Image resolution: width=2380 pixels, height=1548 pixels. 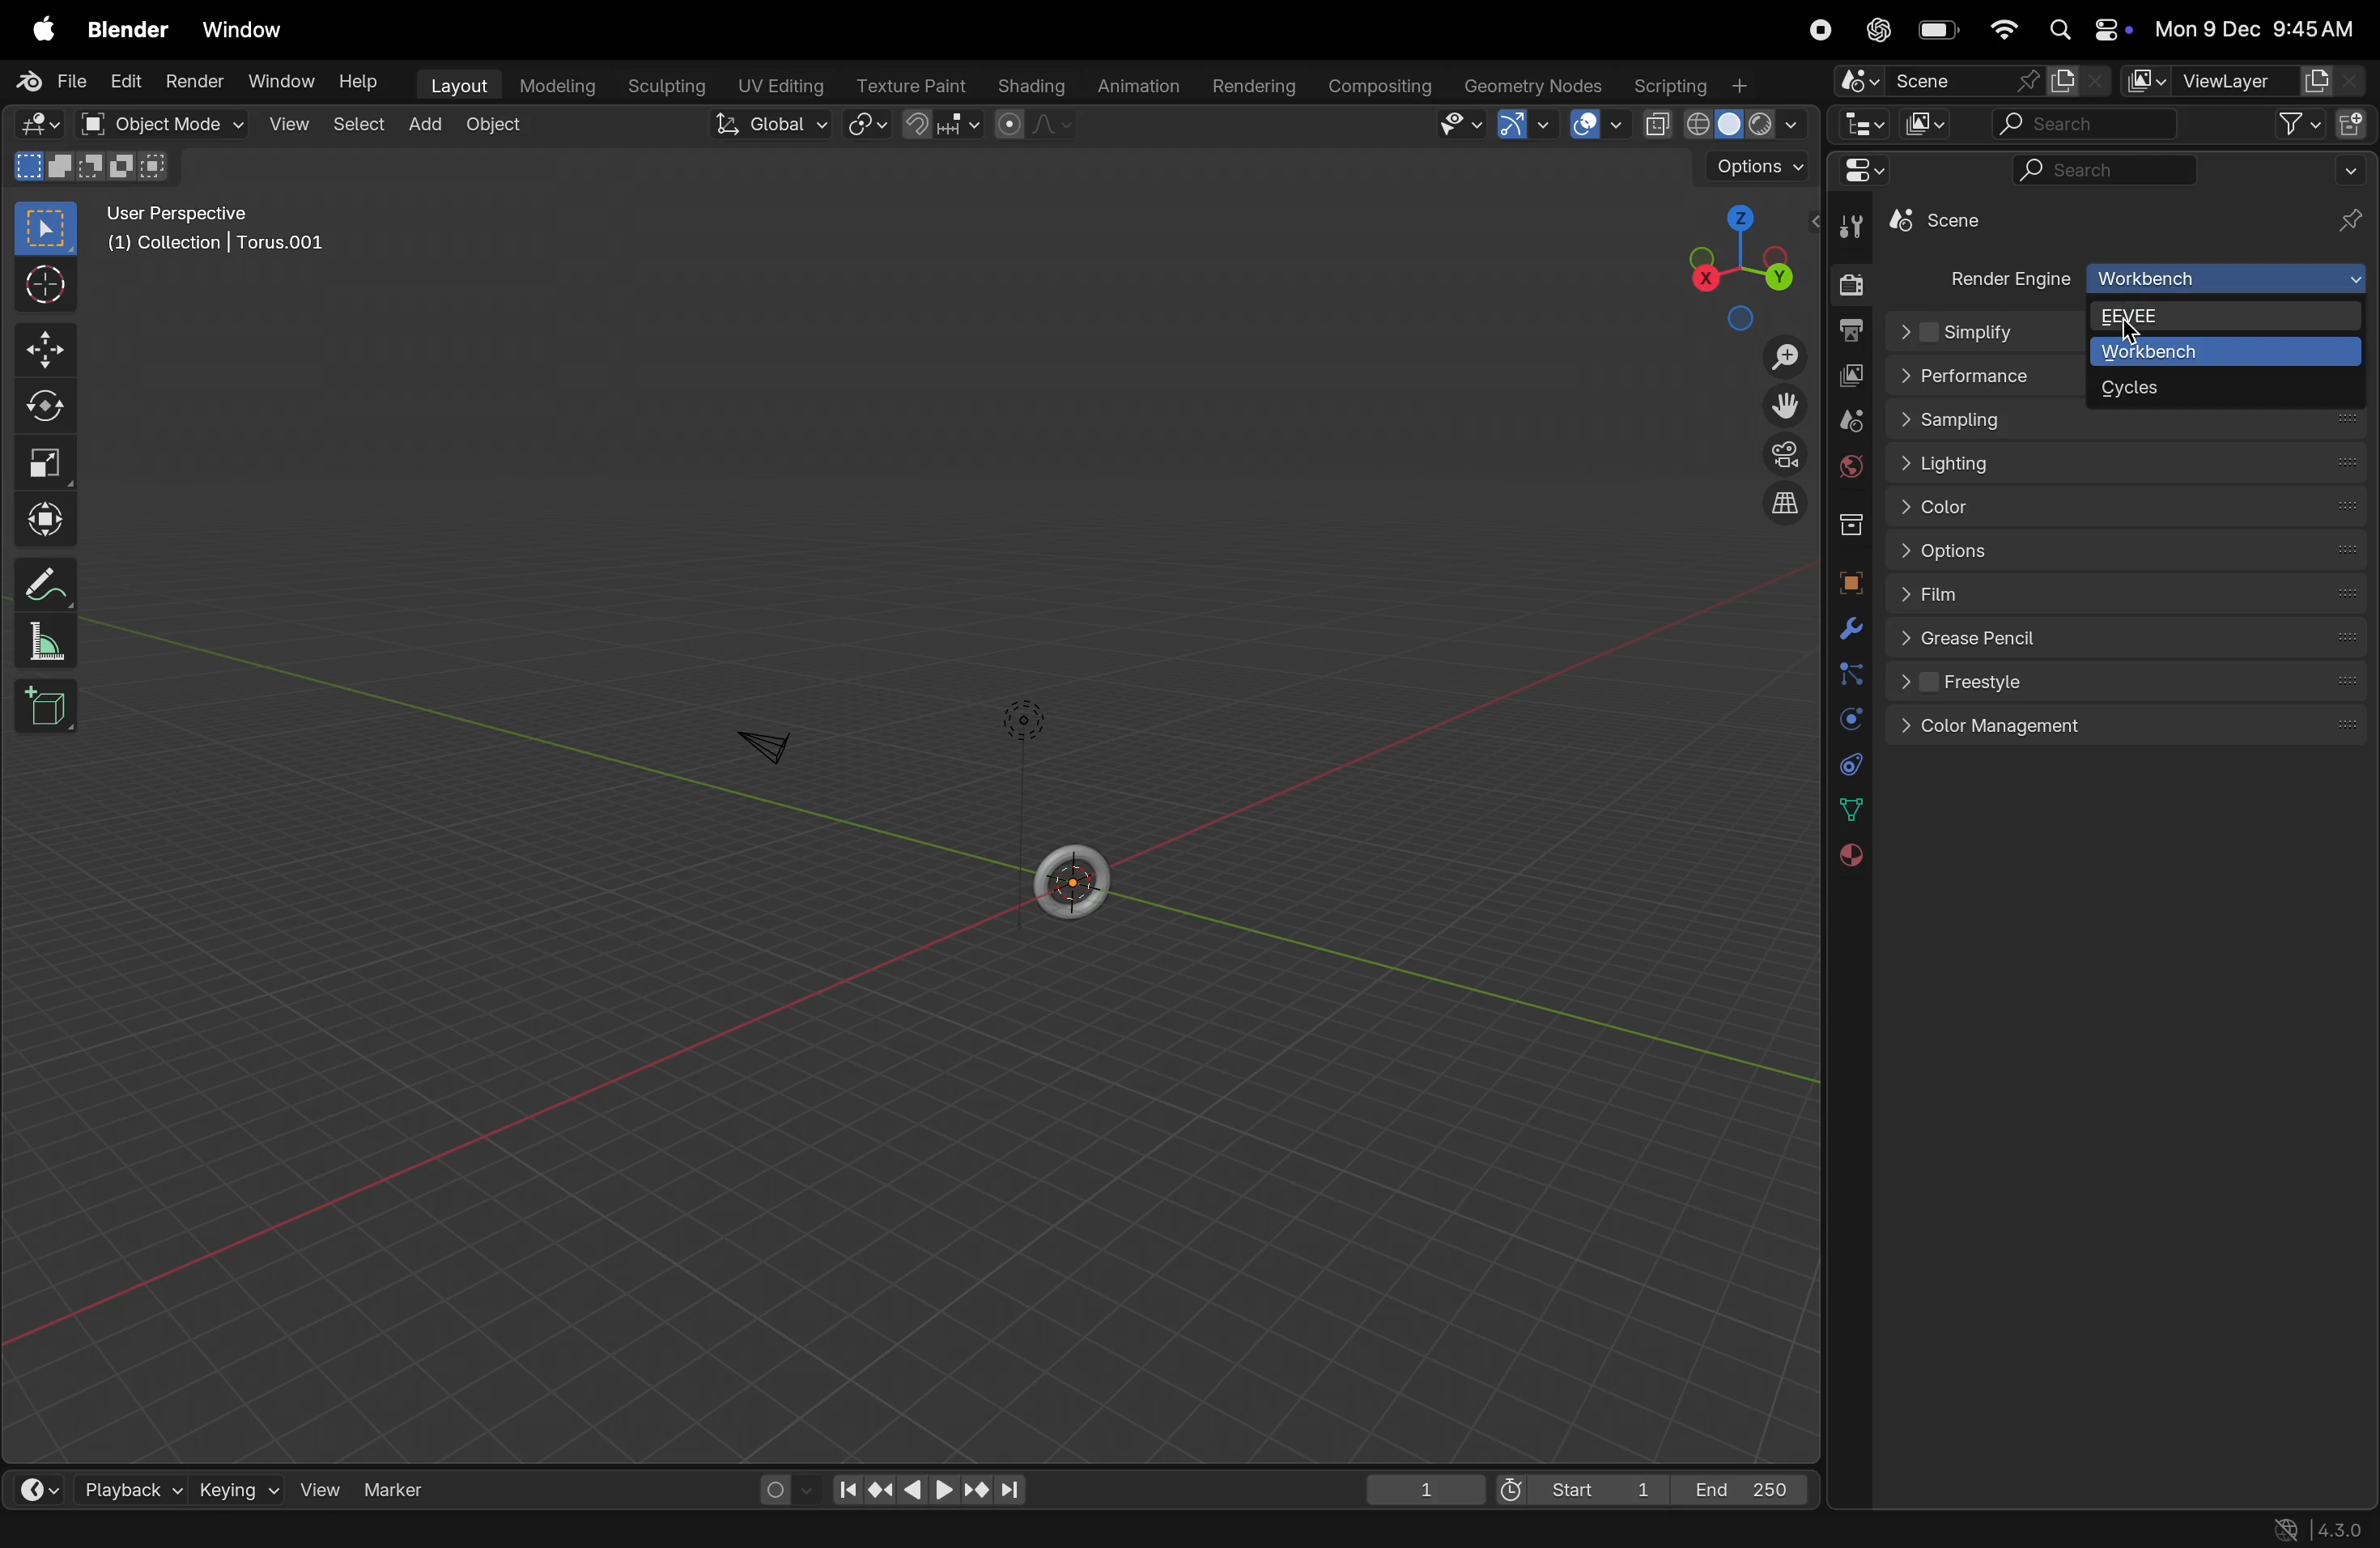 I want to click on physics, so click(x=1845, y=720).